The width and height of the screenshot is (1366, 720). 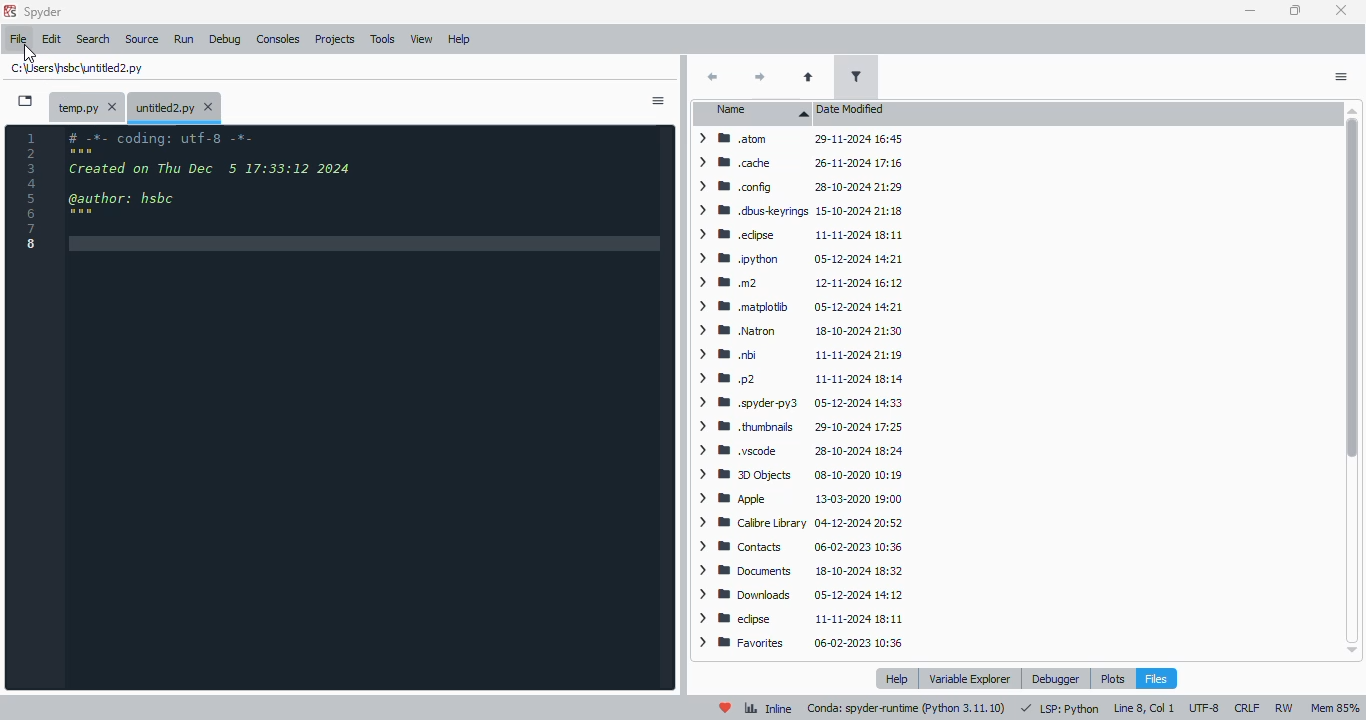 I want to click on > WM Calibre Library 04-12-2024 20:52., so click(x=800, y=524).